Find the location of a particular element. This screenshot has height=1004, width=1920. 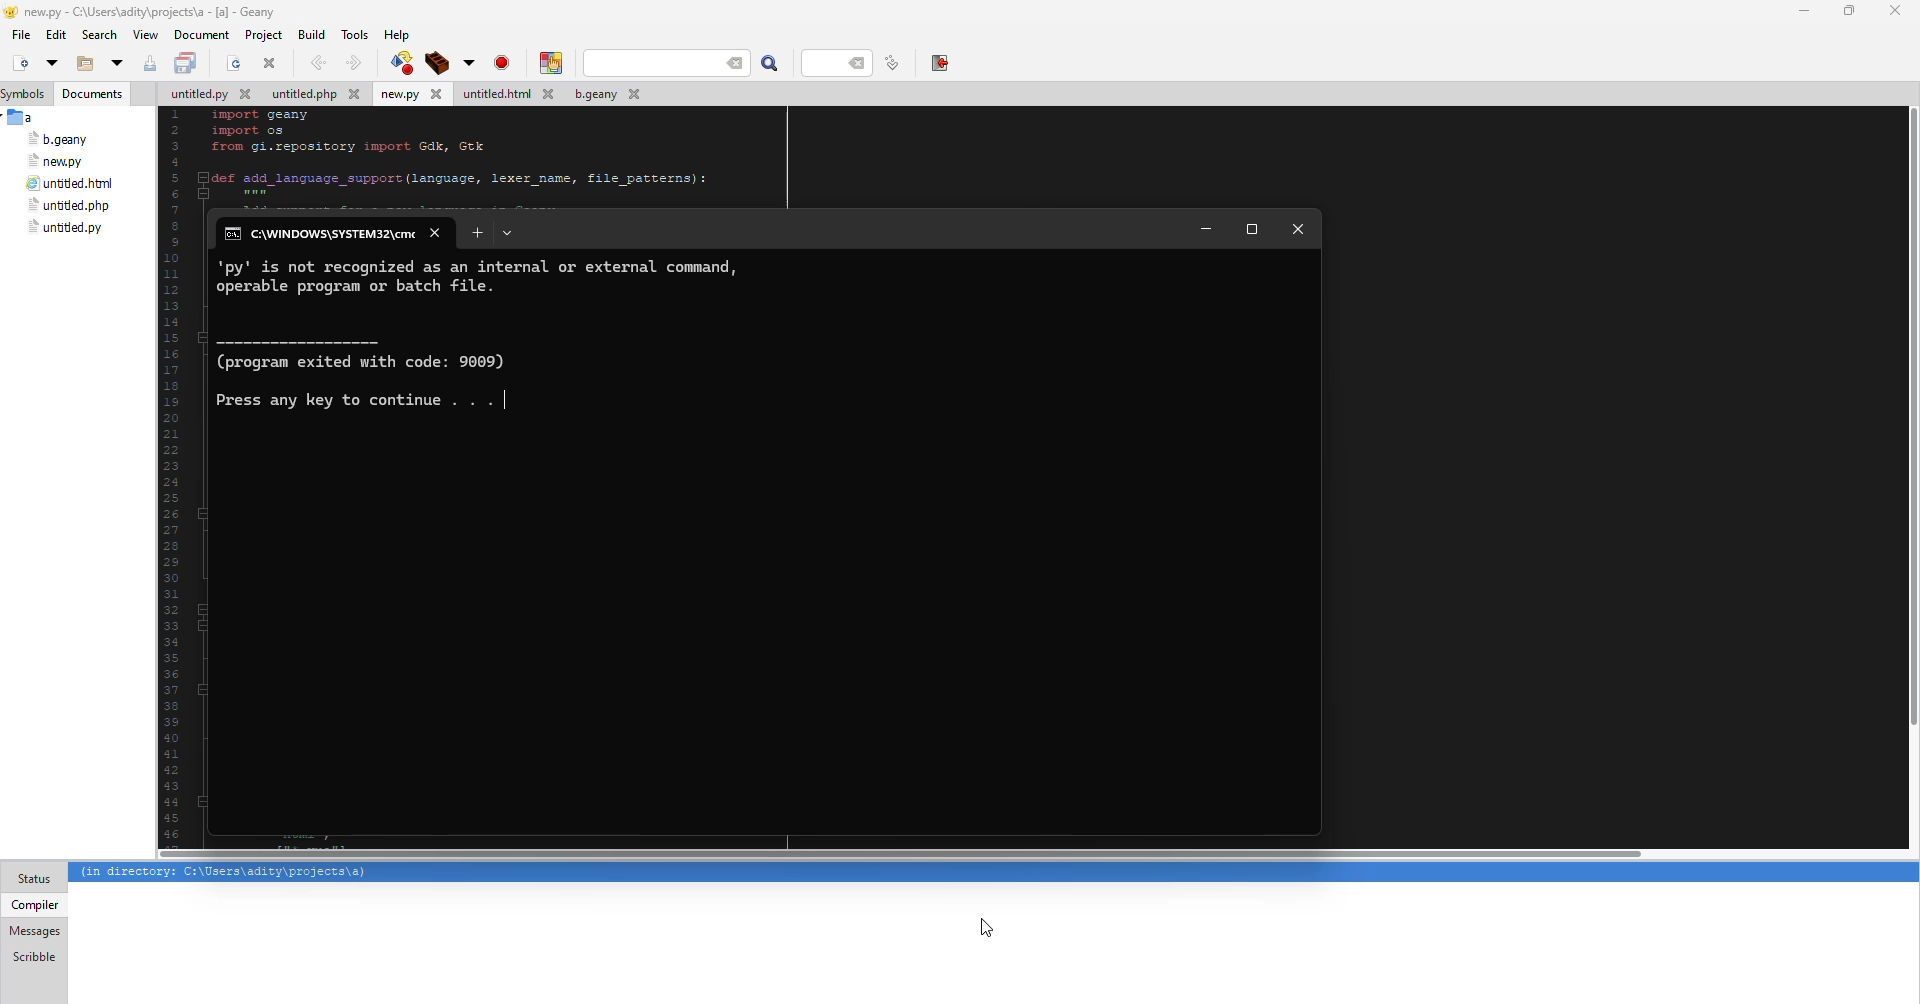

open is located at coordinates (50, 63).